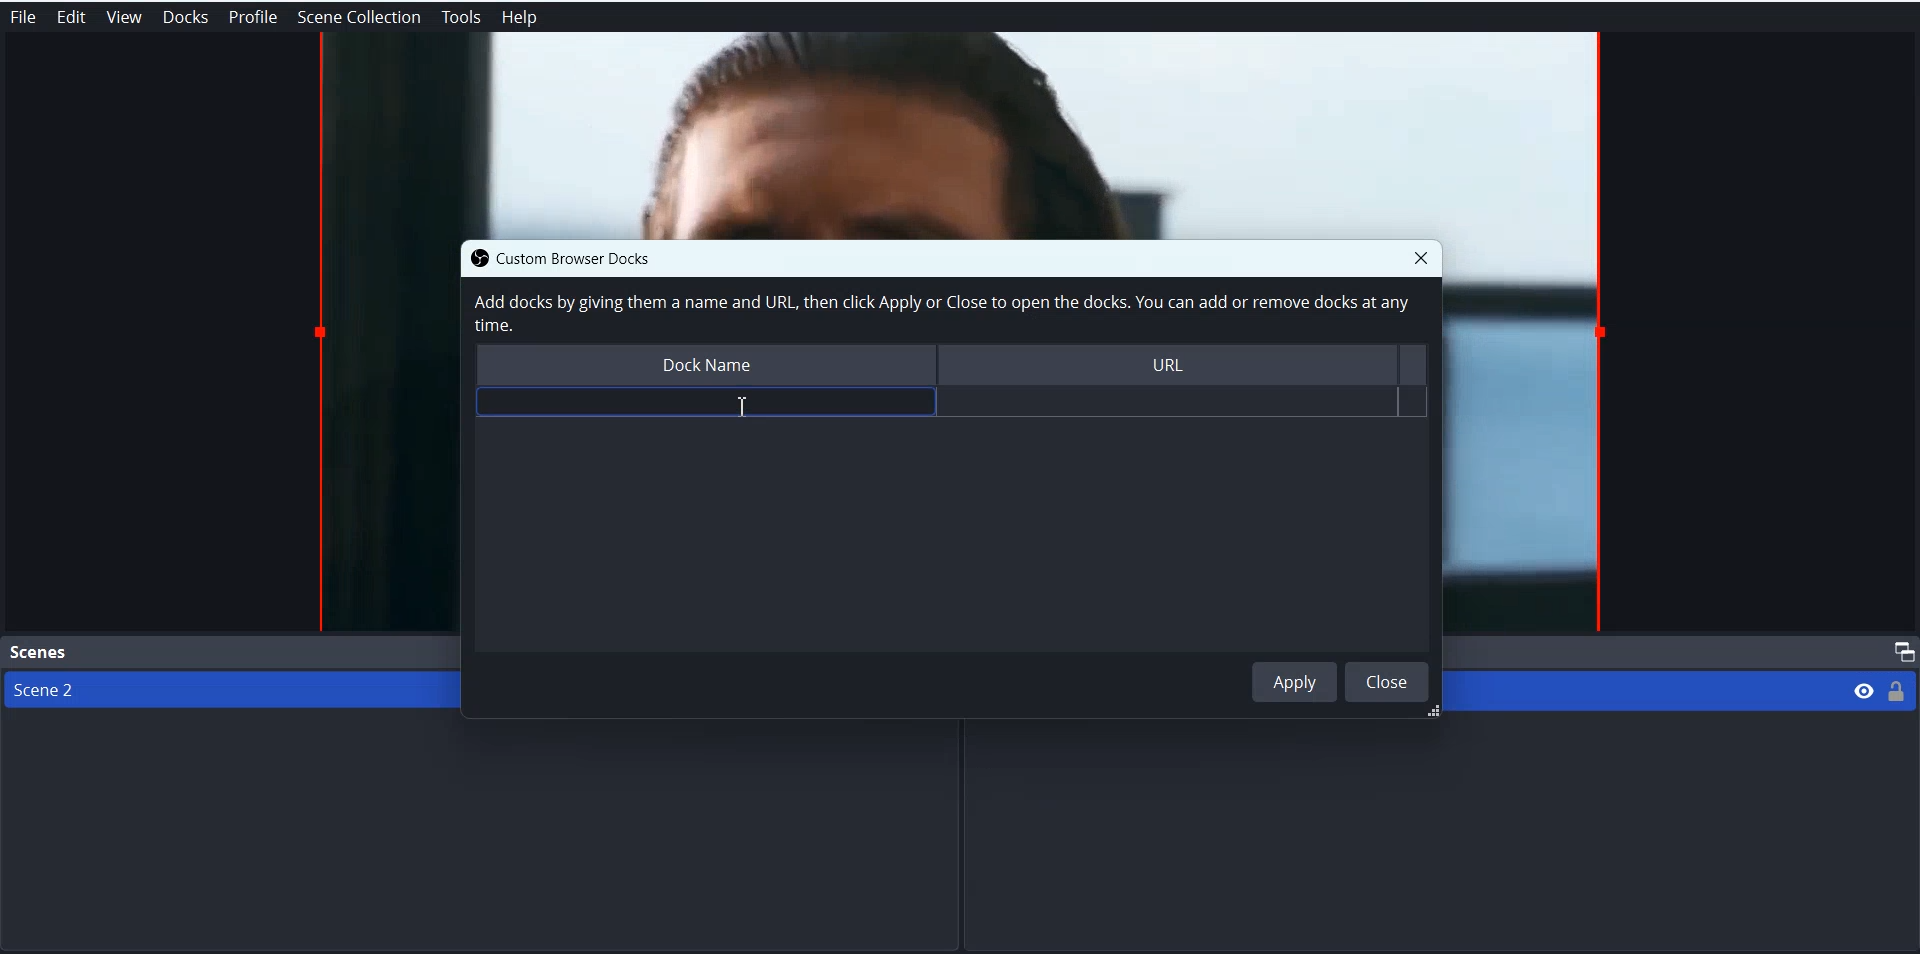  What do you see at coordinates (746, 404) in the screenshot?
I see `Text Cursor` at bounding box center [746, 404].